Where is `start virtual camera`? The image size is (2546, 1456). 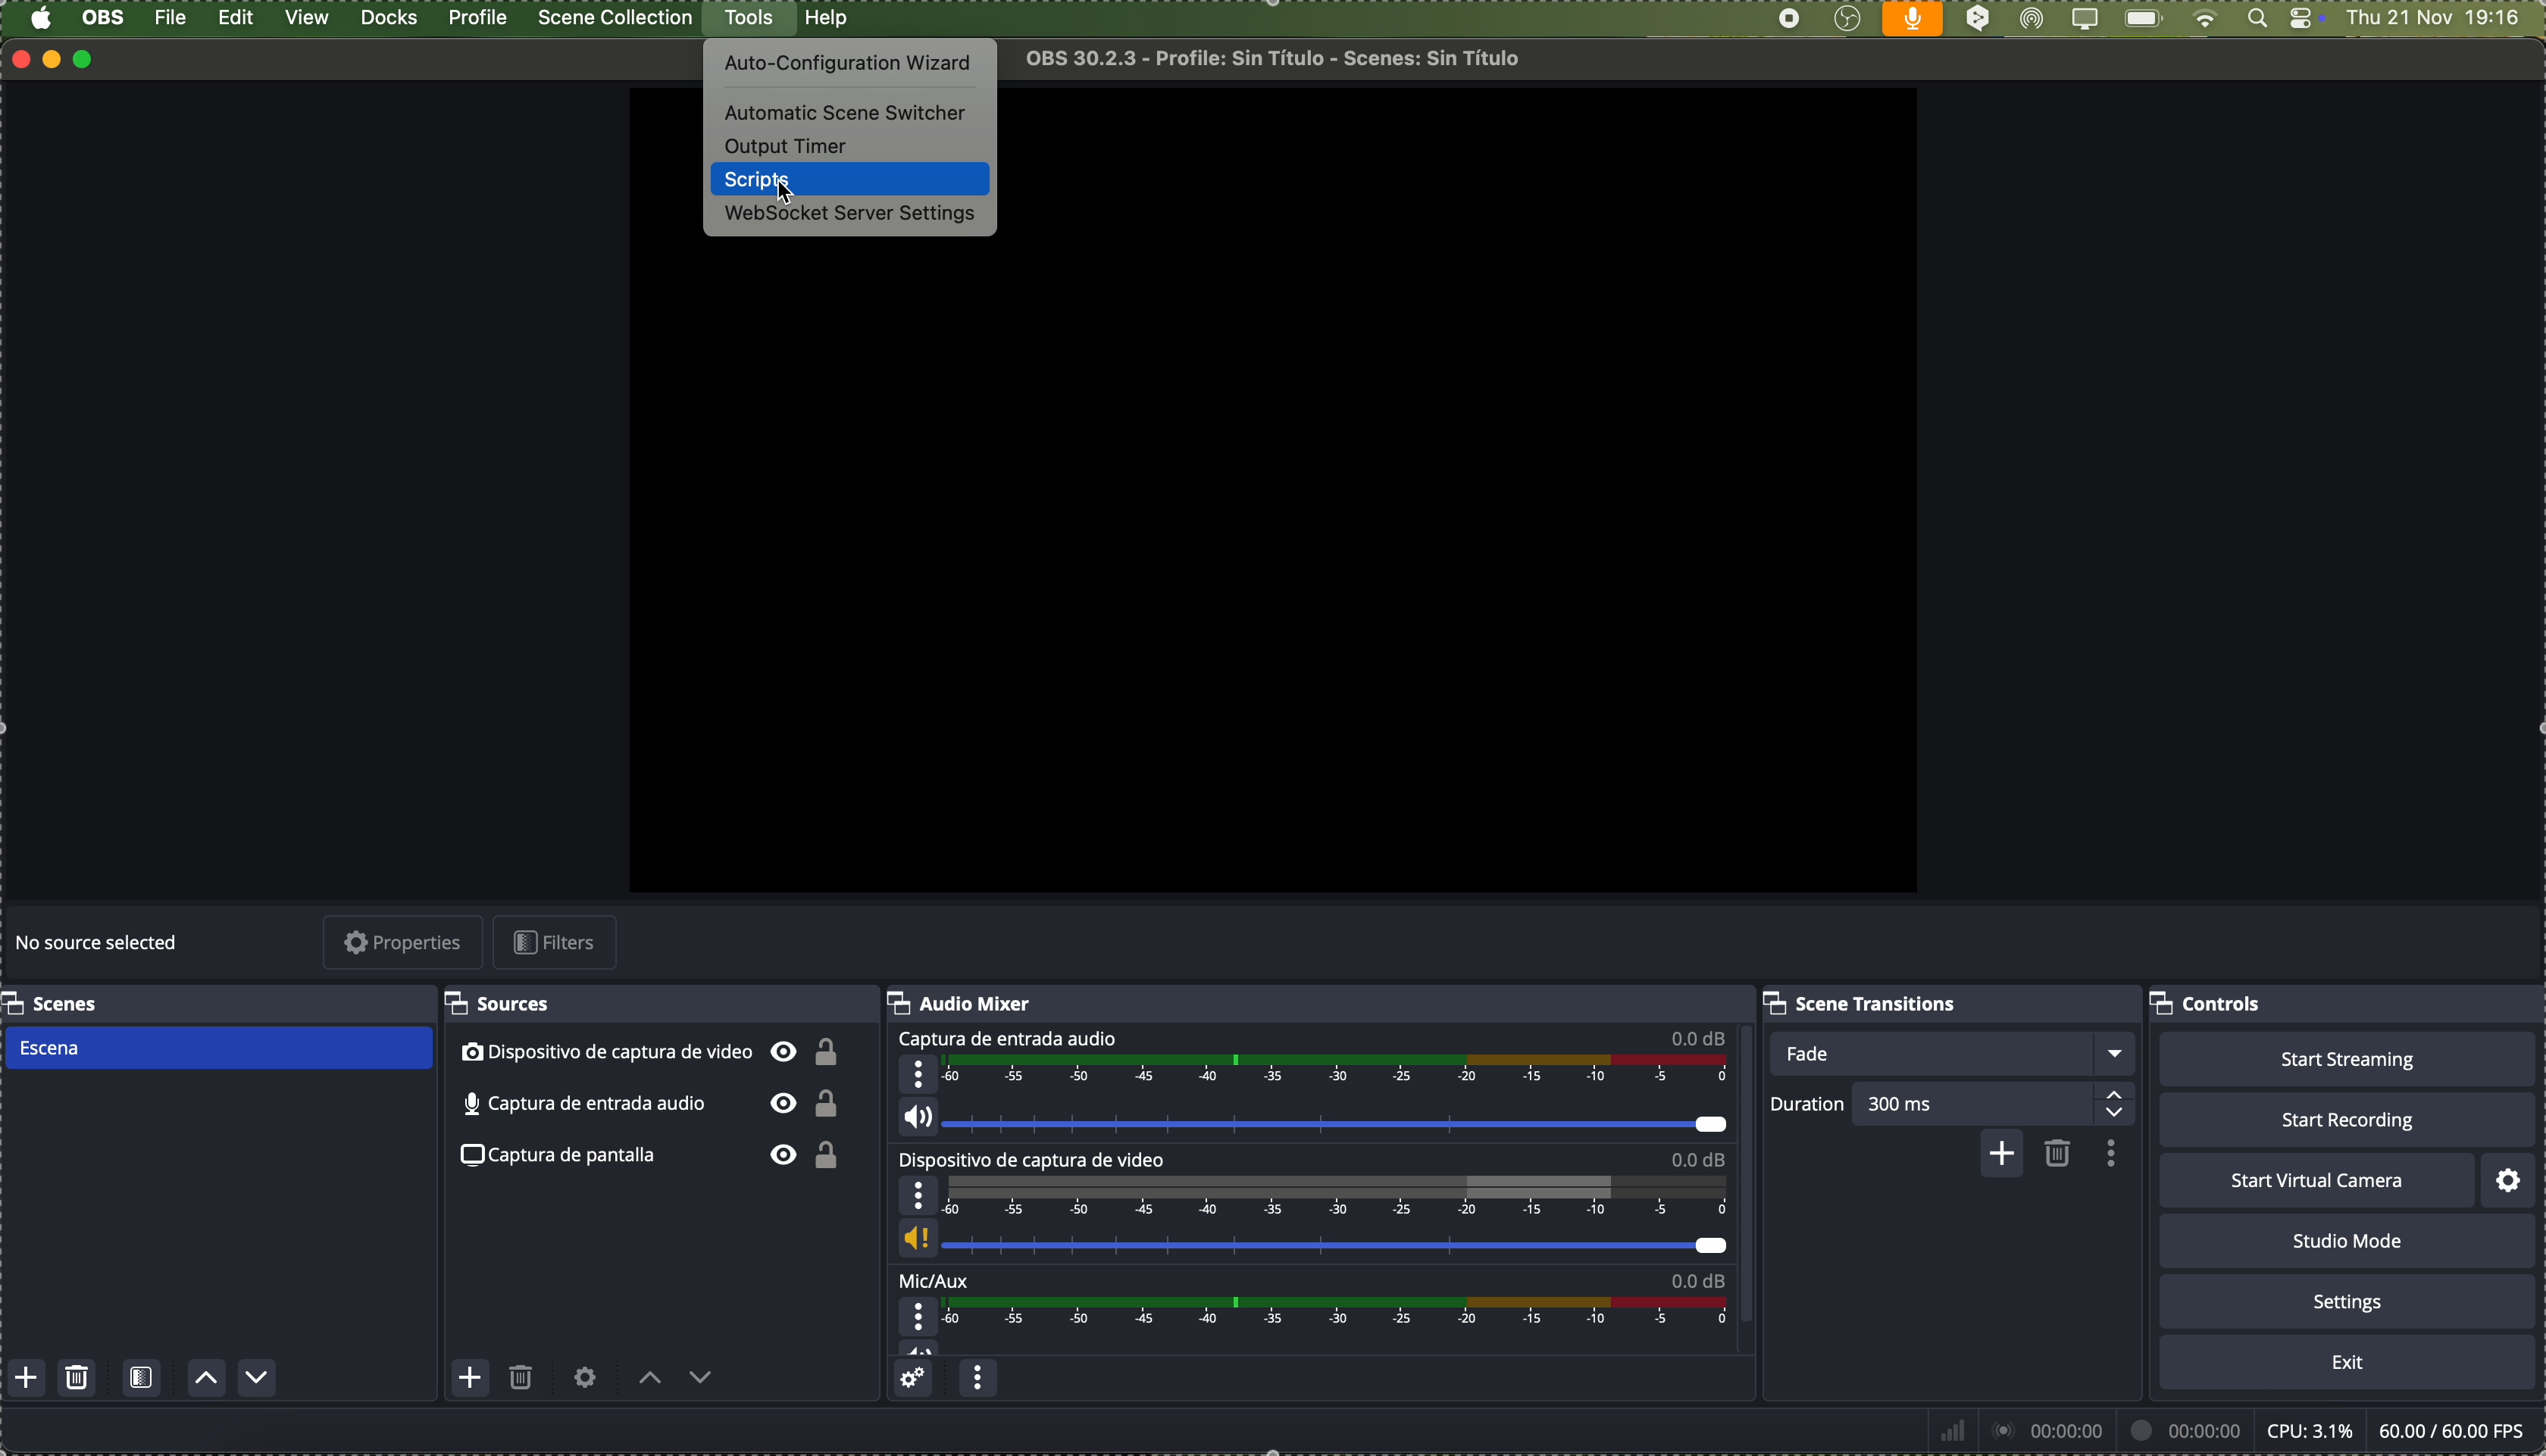 start virtual camera is located at coordinates (2316, 1181).